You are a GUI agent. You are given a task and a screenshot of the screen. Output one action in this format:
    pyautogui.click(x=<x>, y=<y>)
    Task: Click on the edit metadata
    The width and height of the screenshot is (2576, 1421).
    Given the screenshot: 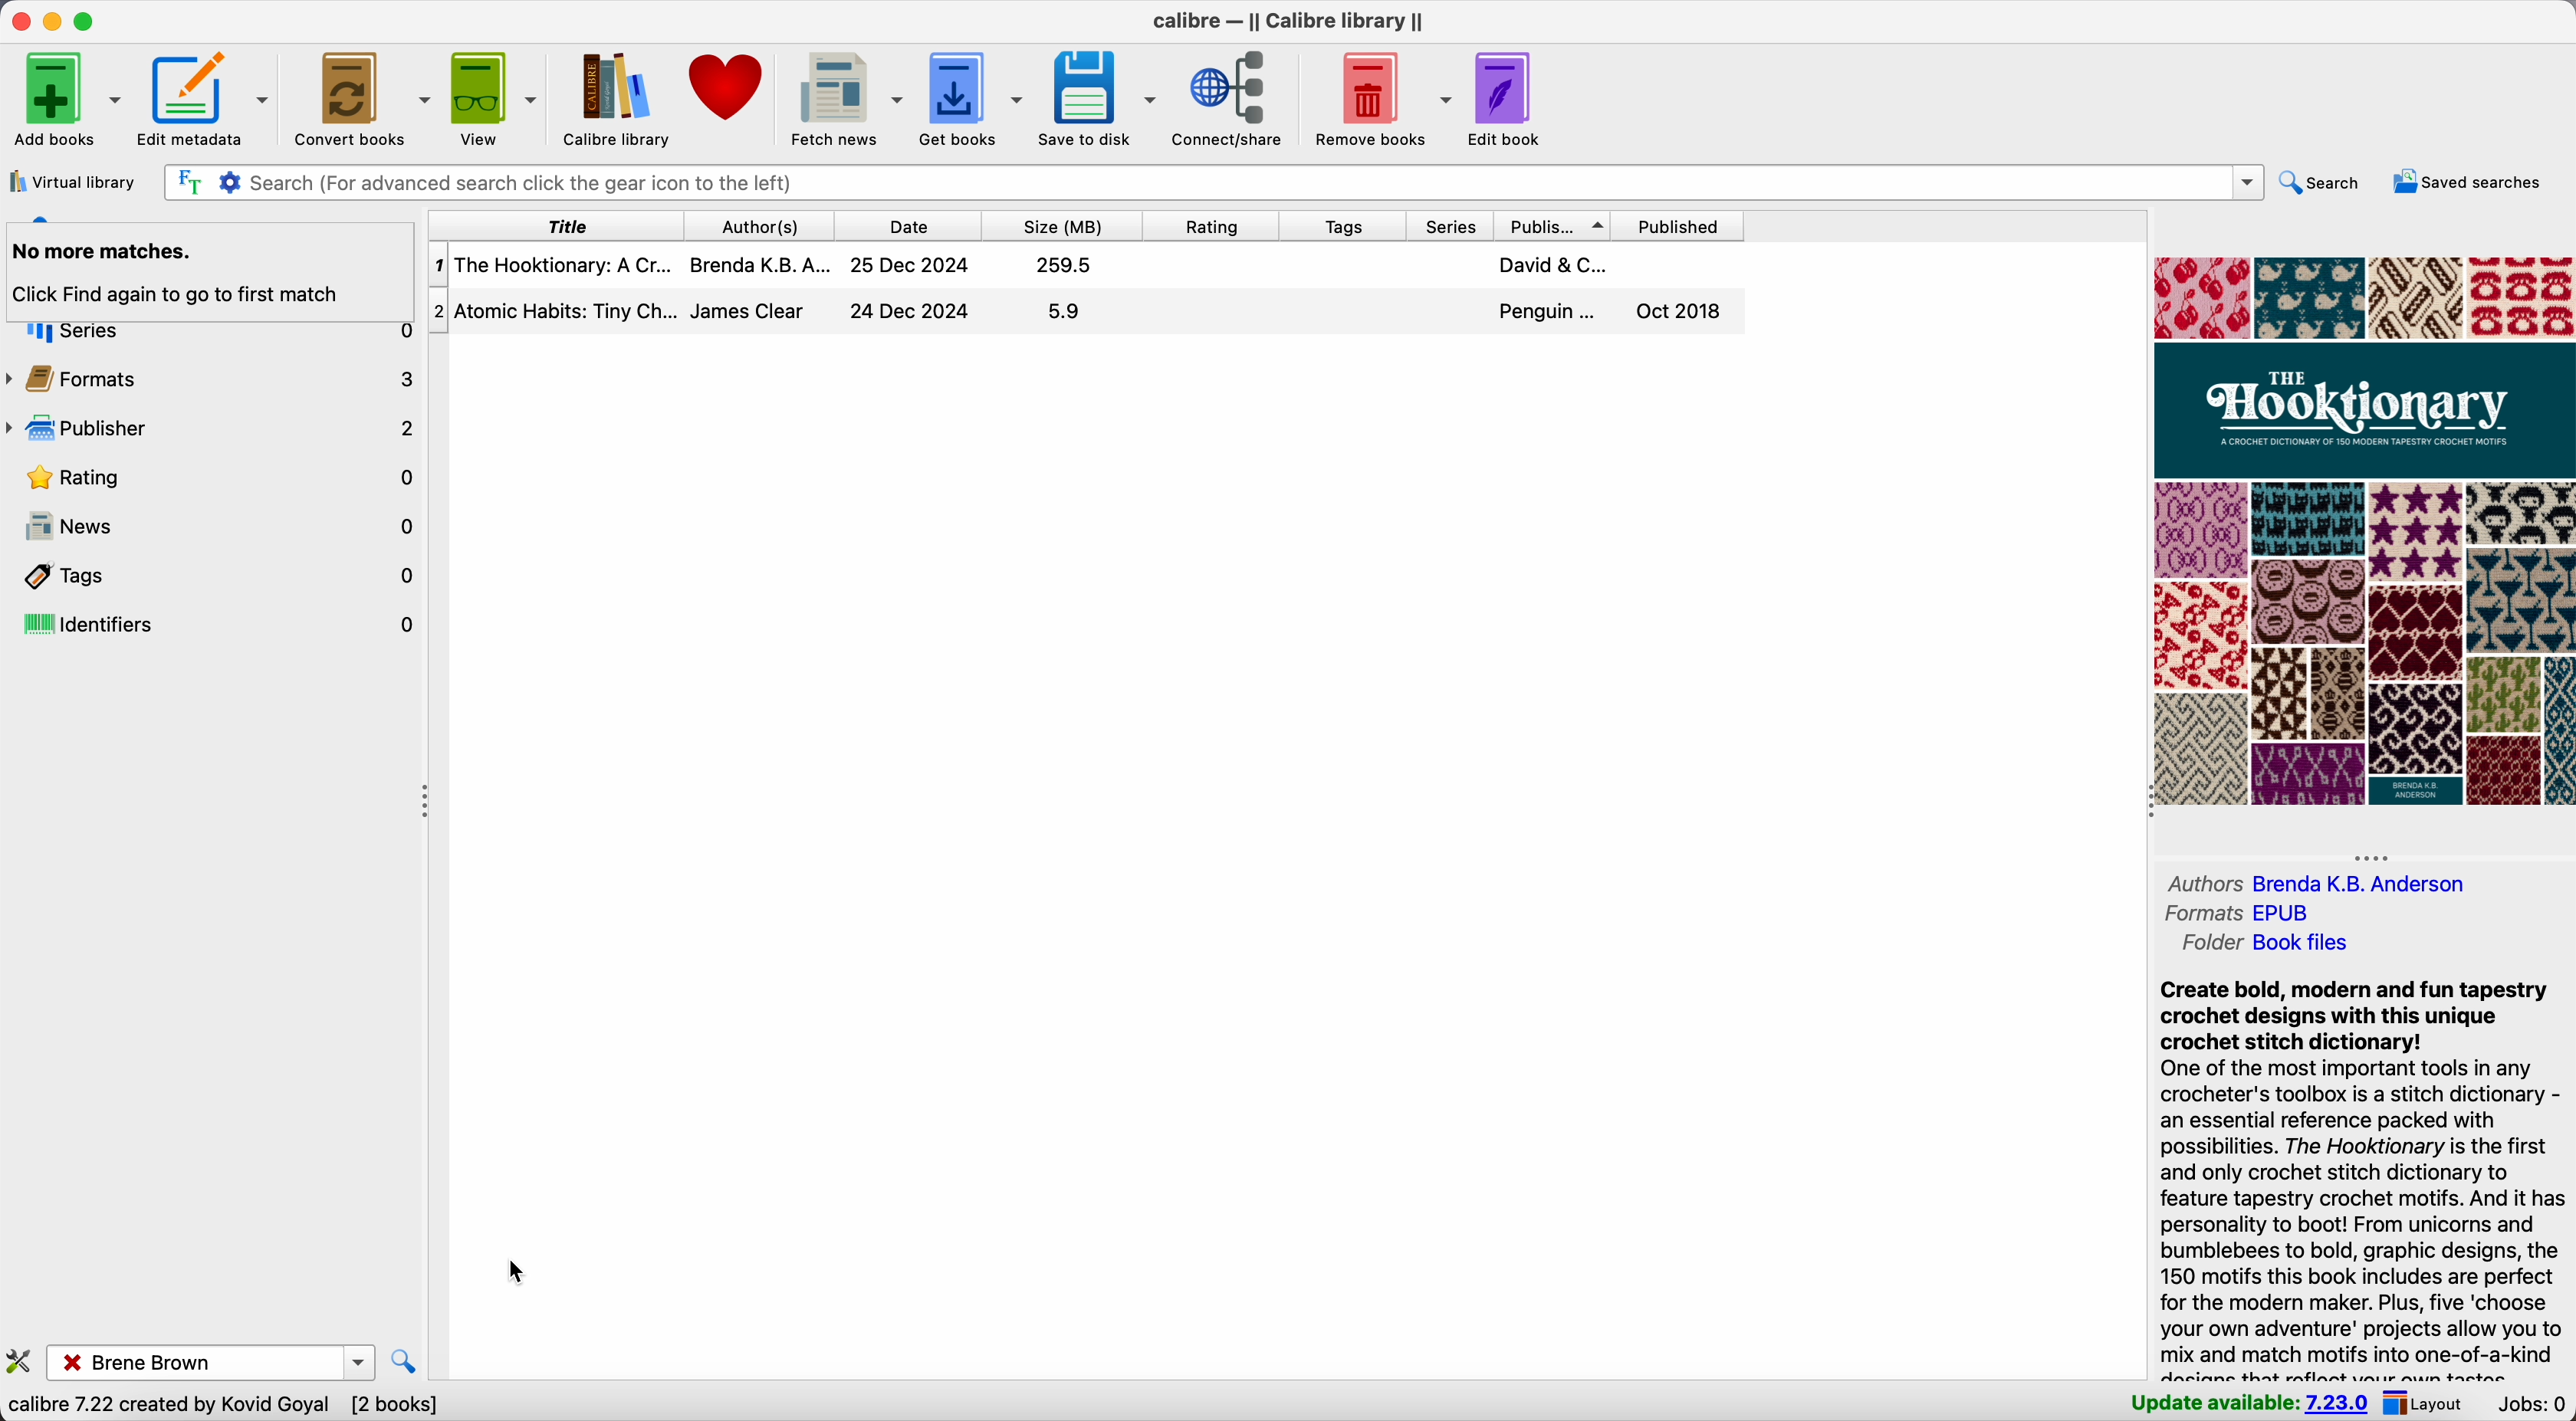 What is the action you would take?
    pyautogui.click(x=209, y=98)
    